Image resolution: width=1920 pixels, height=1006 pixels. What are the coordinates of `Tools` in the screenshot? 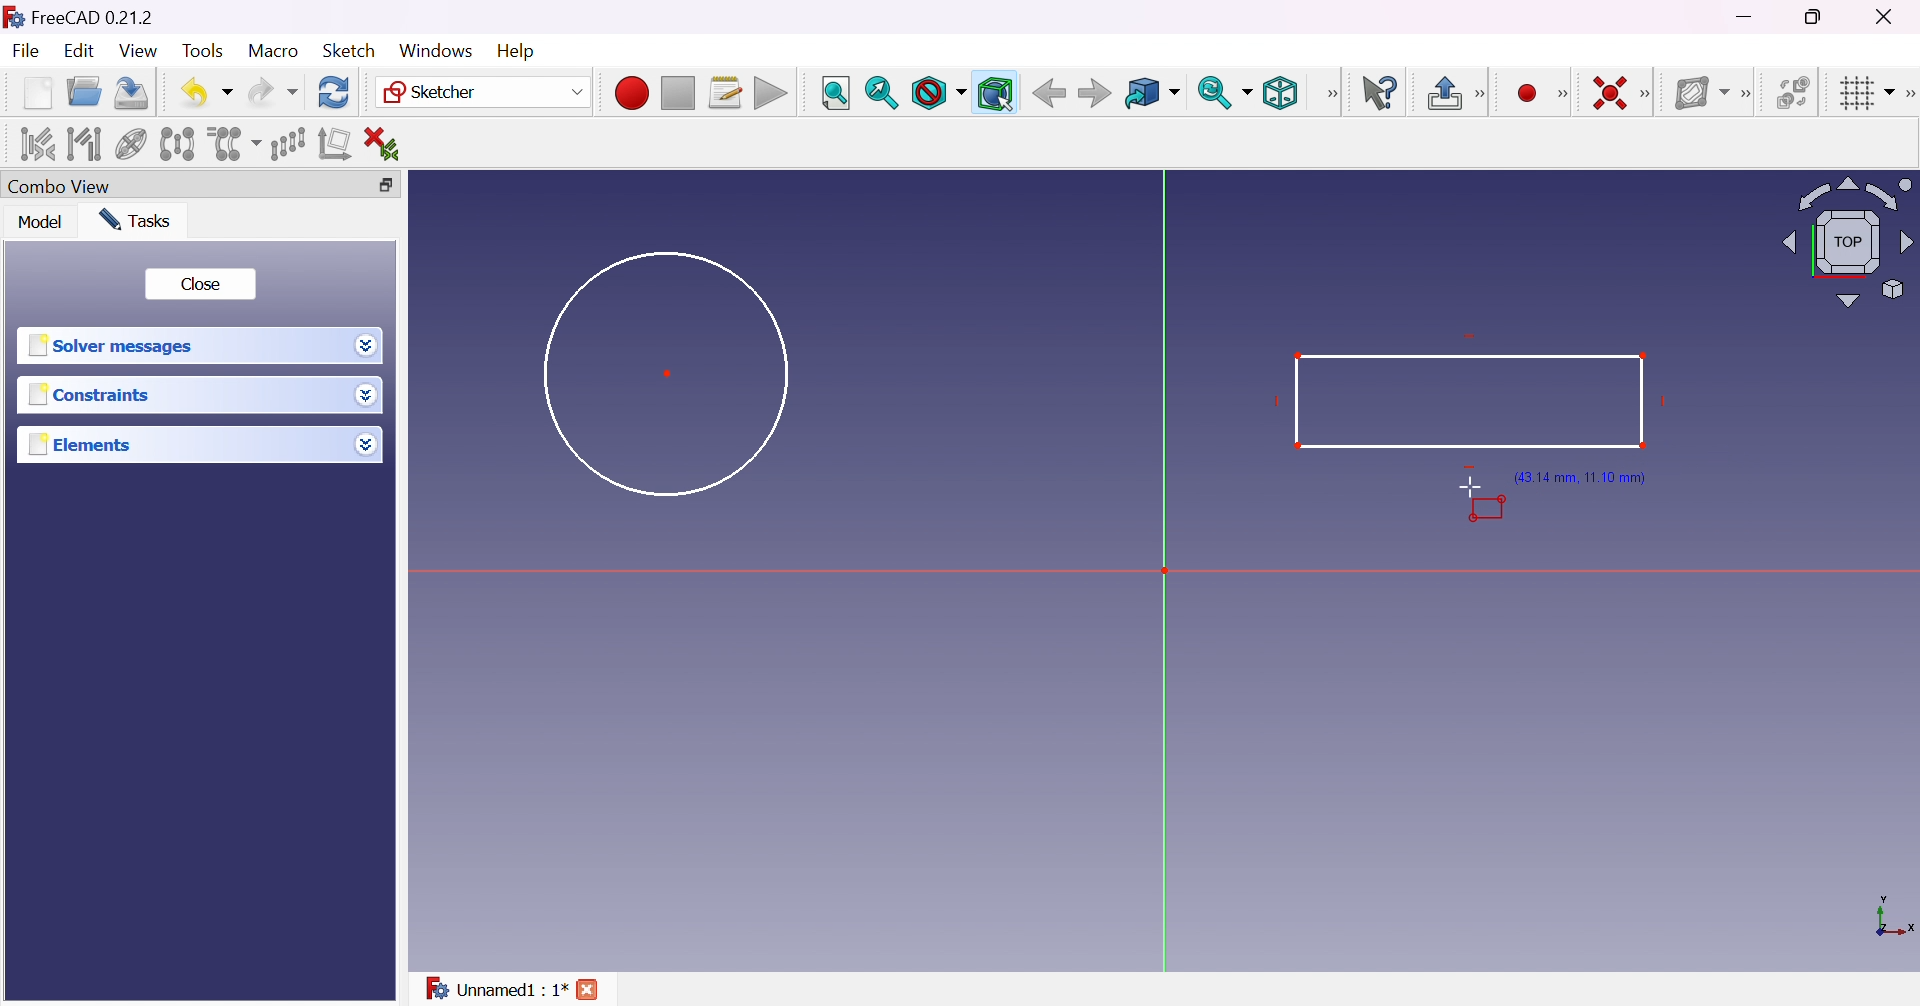 It's located at (205, 51).